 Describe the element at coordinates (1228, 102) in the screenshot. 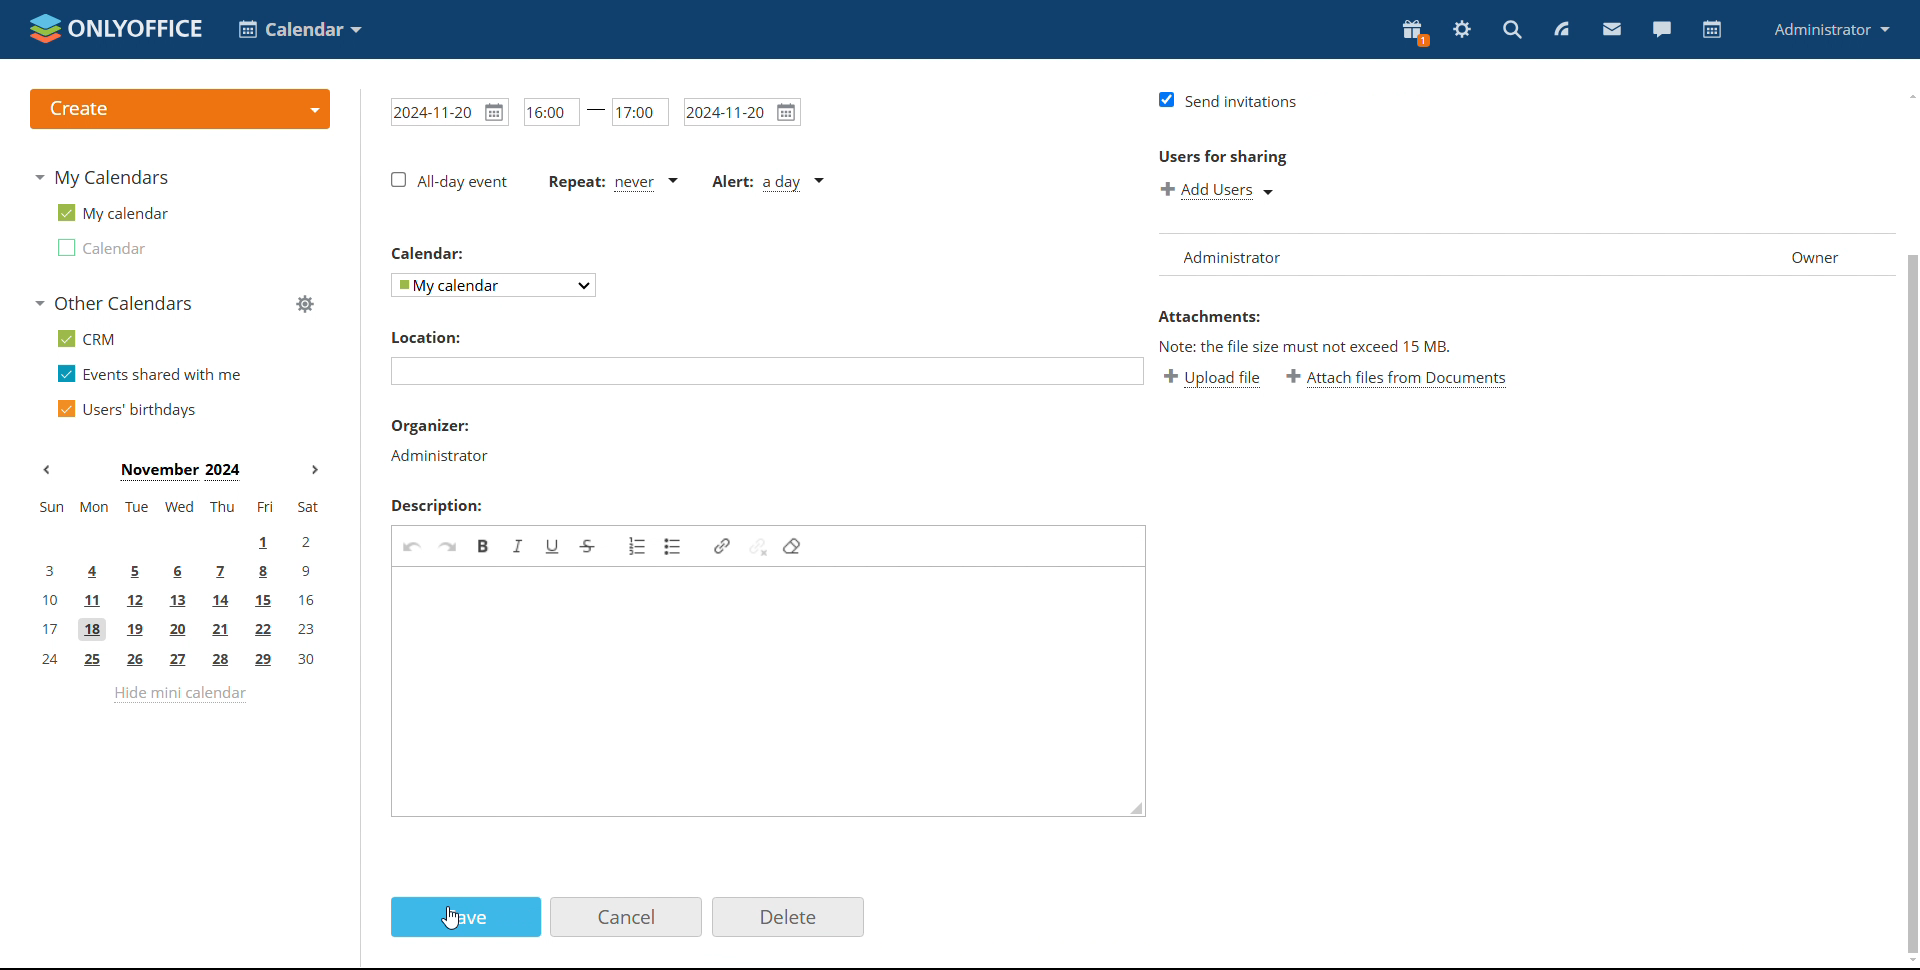

I see `send invitations` at that location.